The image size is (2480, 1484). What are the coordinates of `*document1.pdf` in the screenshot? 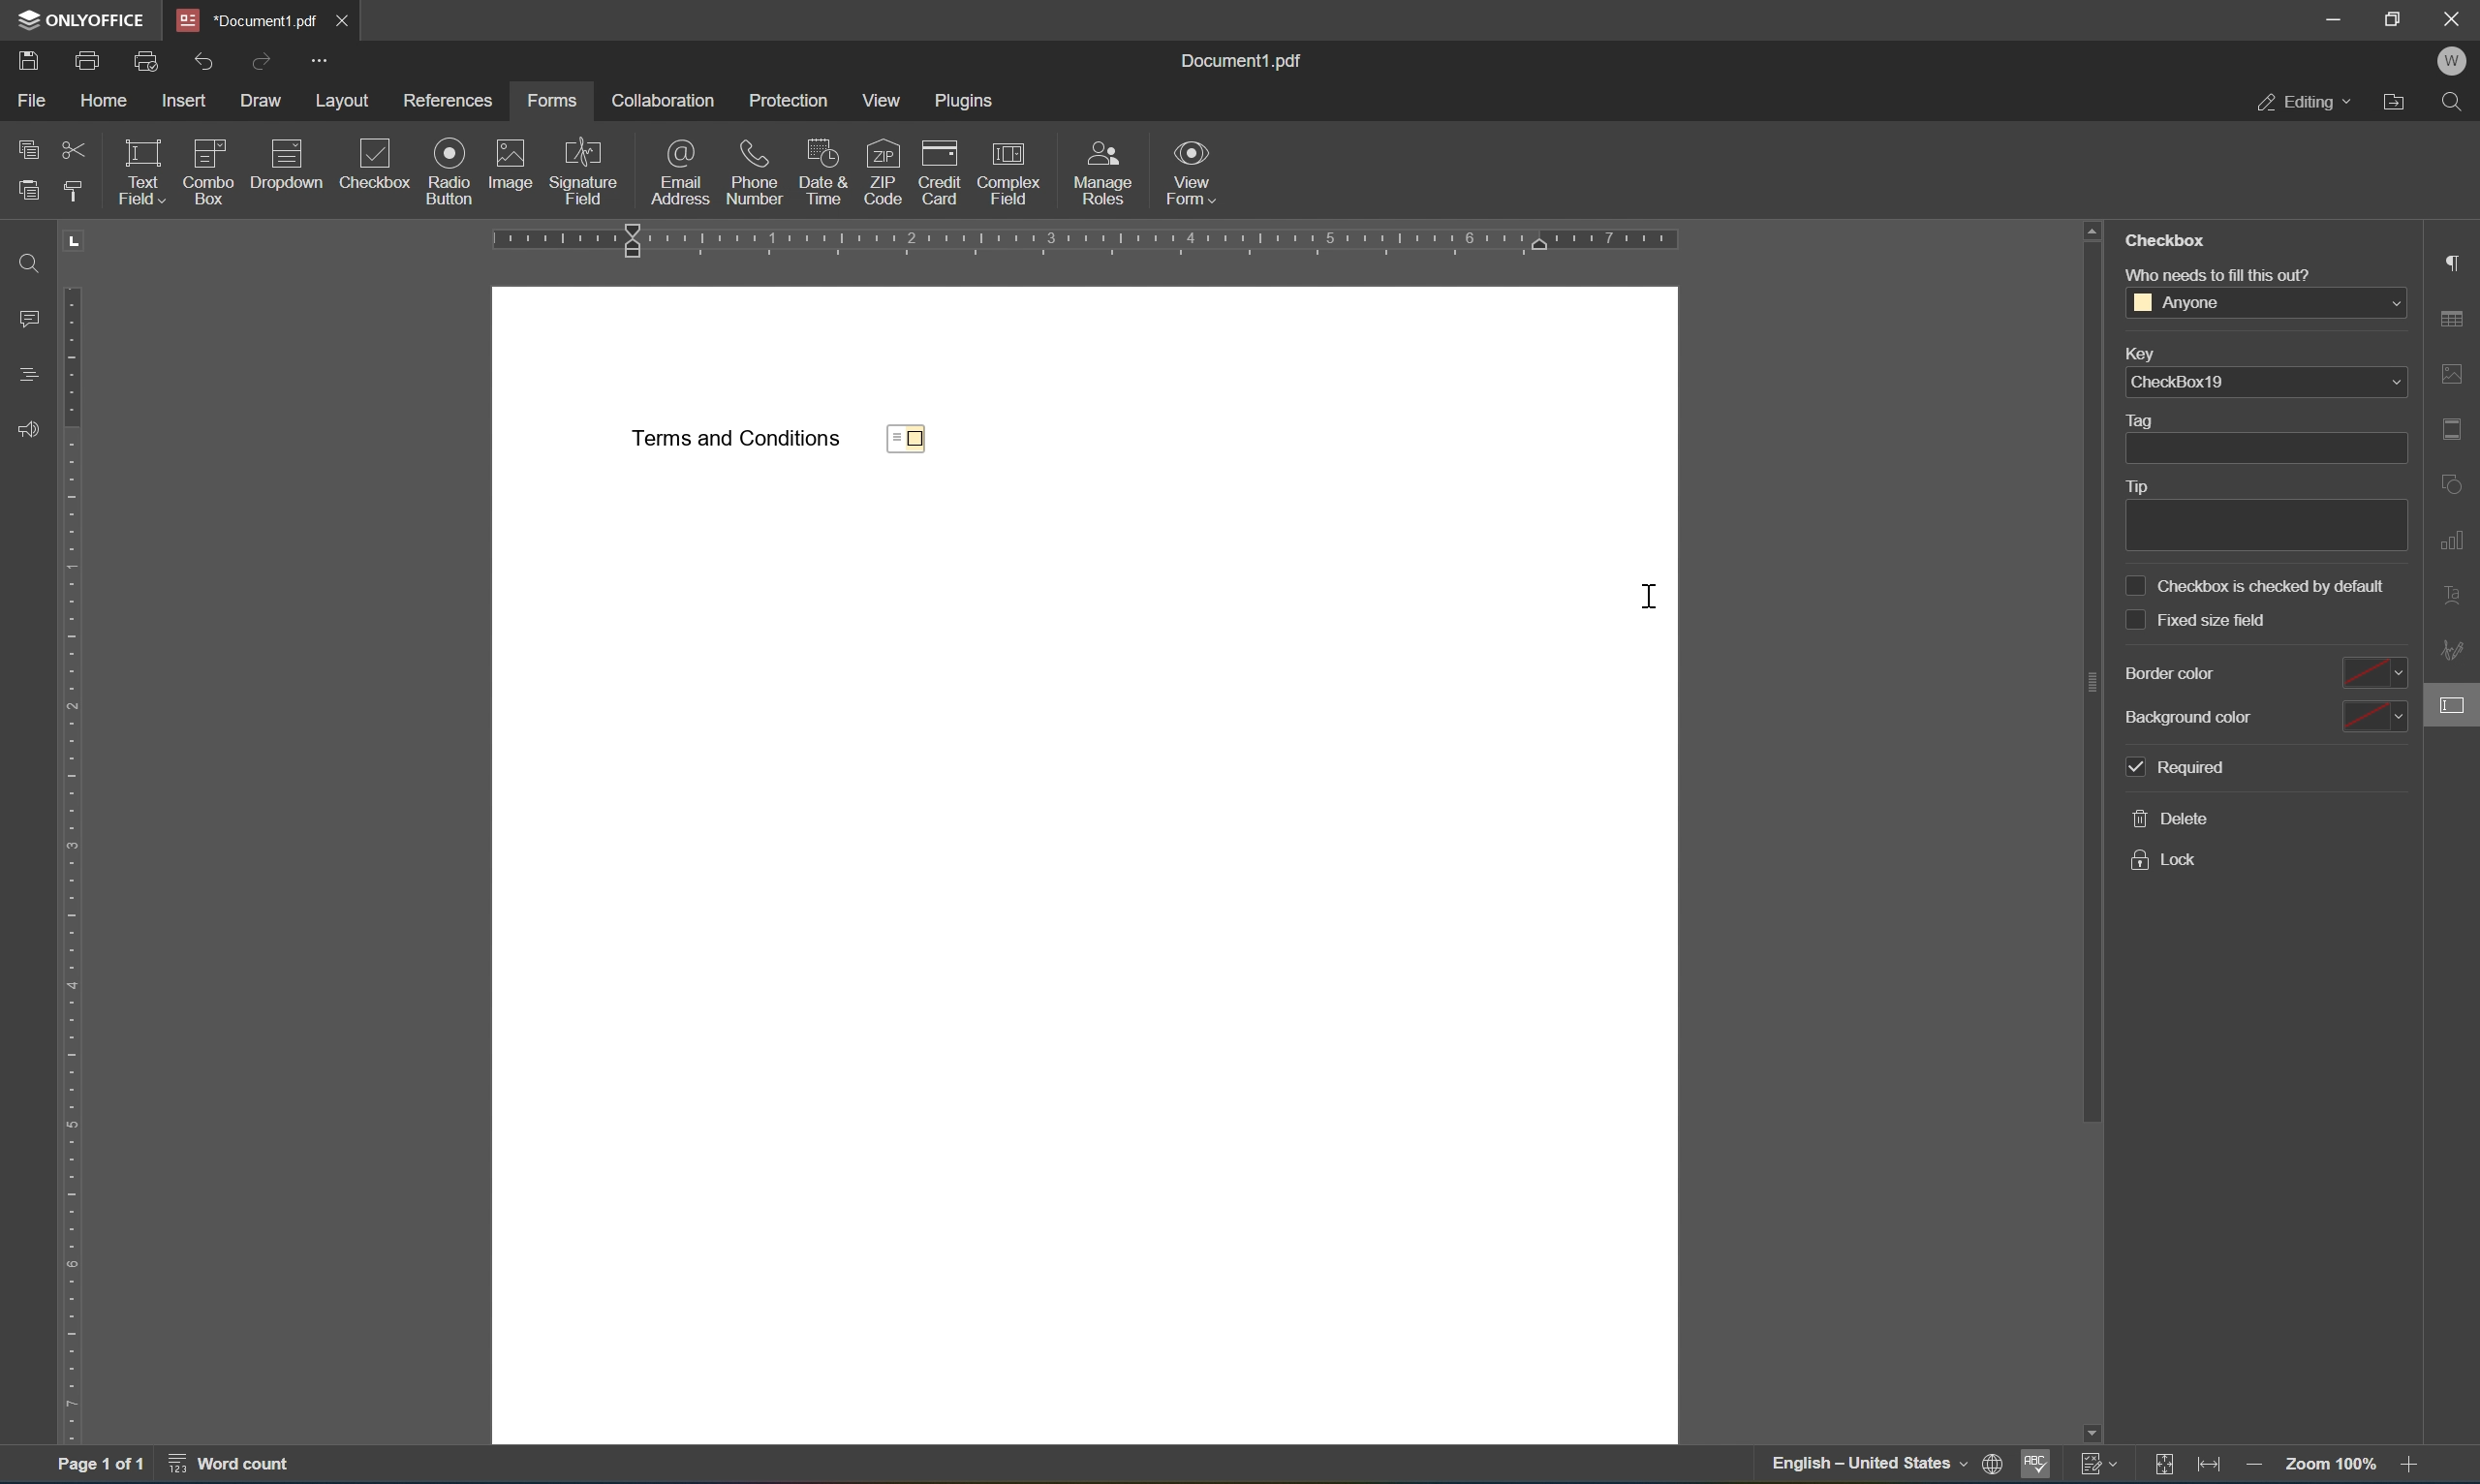 It's located at (242, 19).